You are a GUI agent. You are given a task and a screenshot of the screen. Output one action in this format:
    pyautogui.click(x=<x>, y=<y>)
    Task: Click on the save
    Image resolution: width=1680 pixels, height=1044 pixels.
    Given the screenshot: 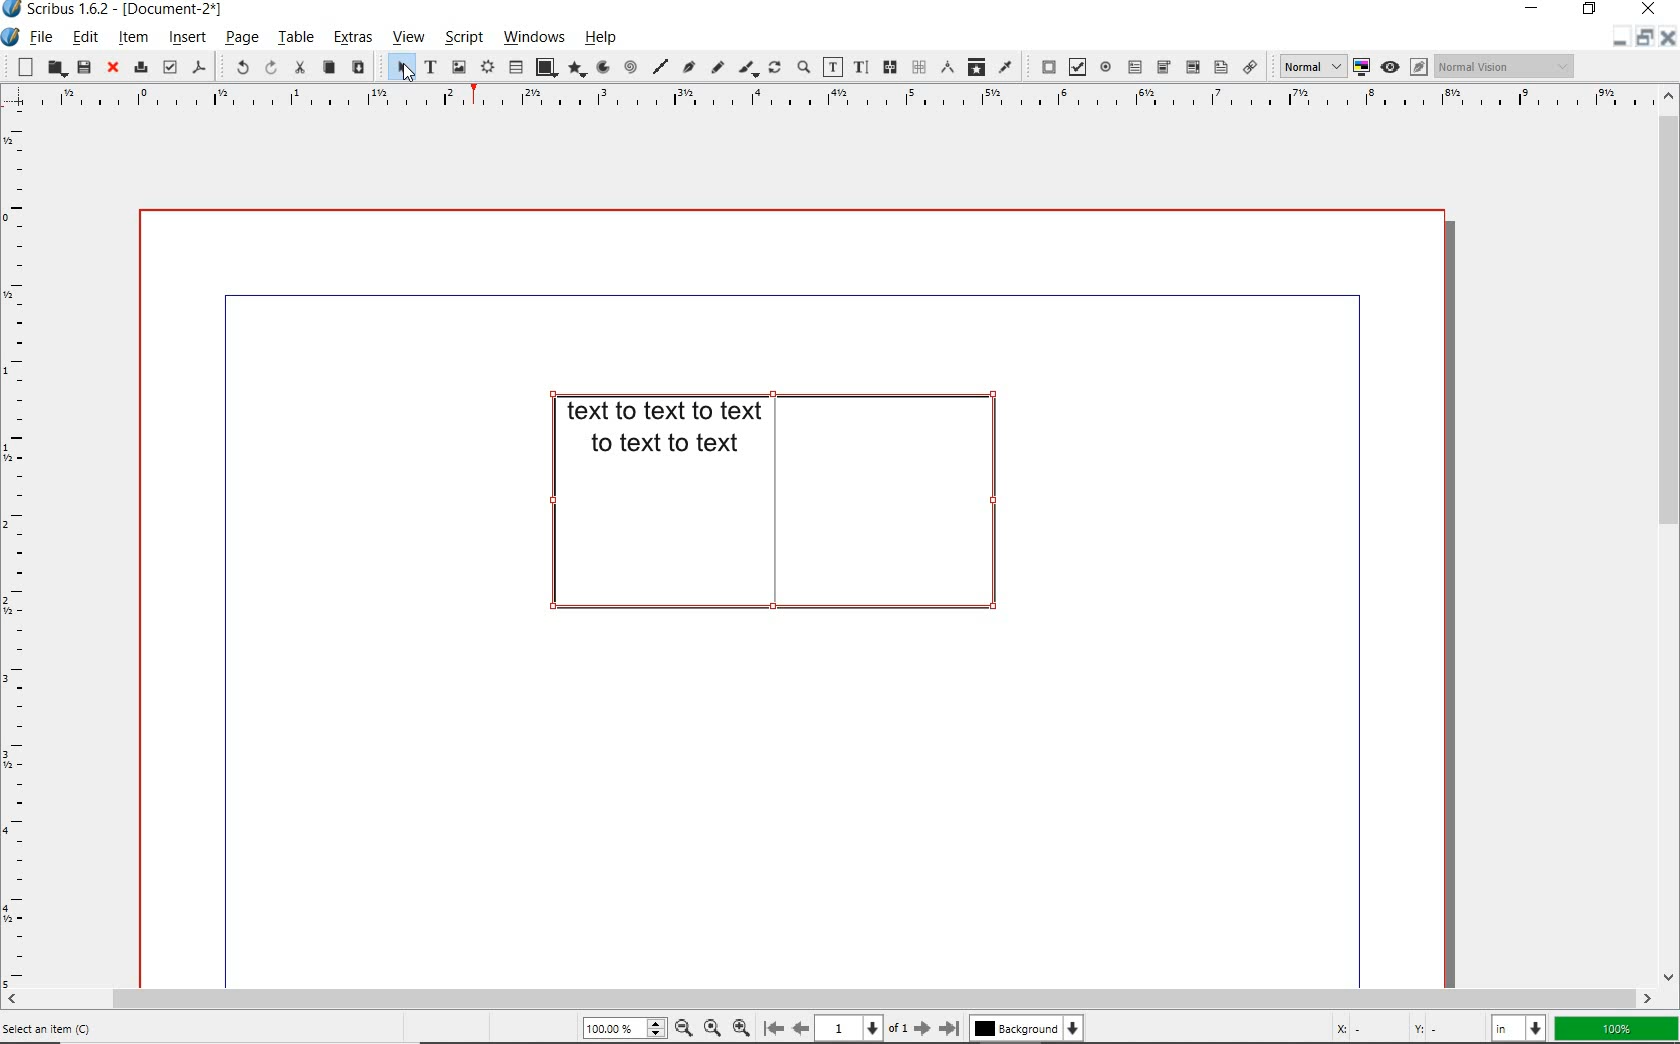 What is the action you would take?
    pyautogui.click(x=82, y=69)
    